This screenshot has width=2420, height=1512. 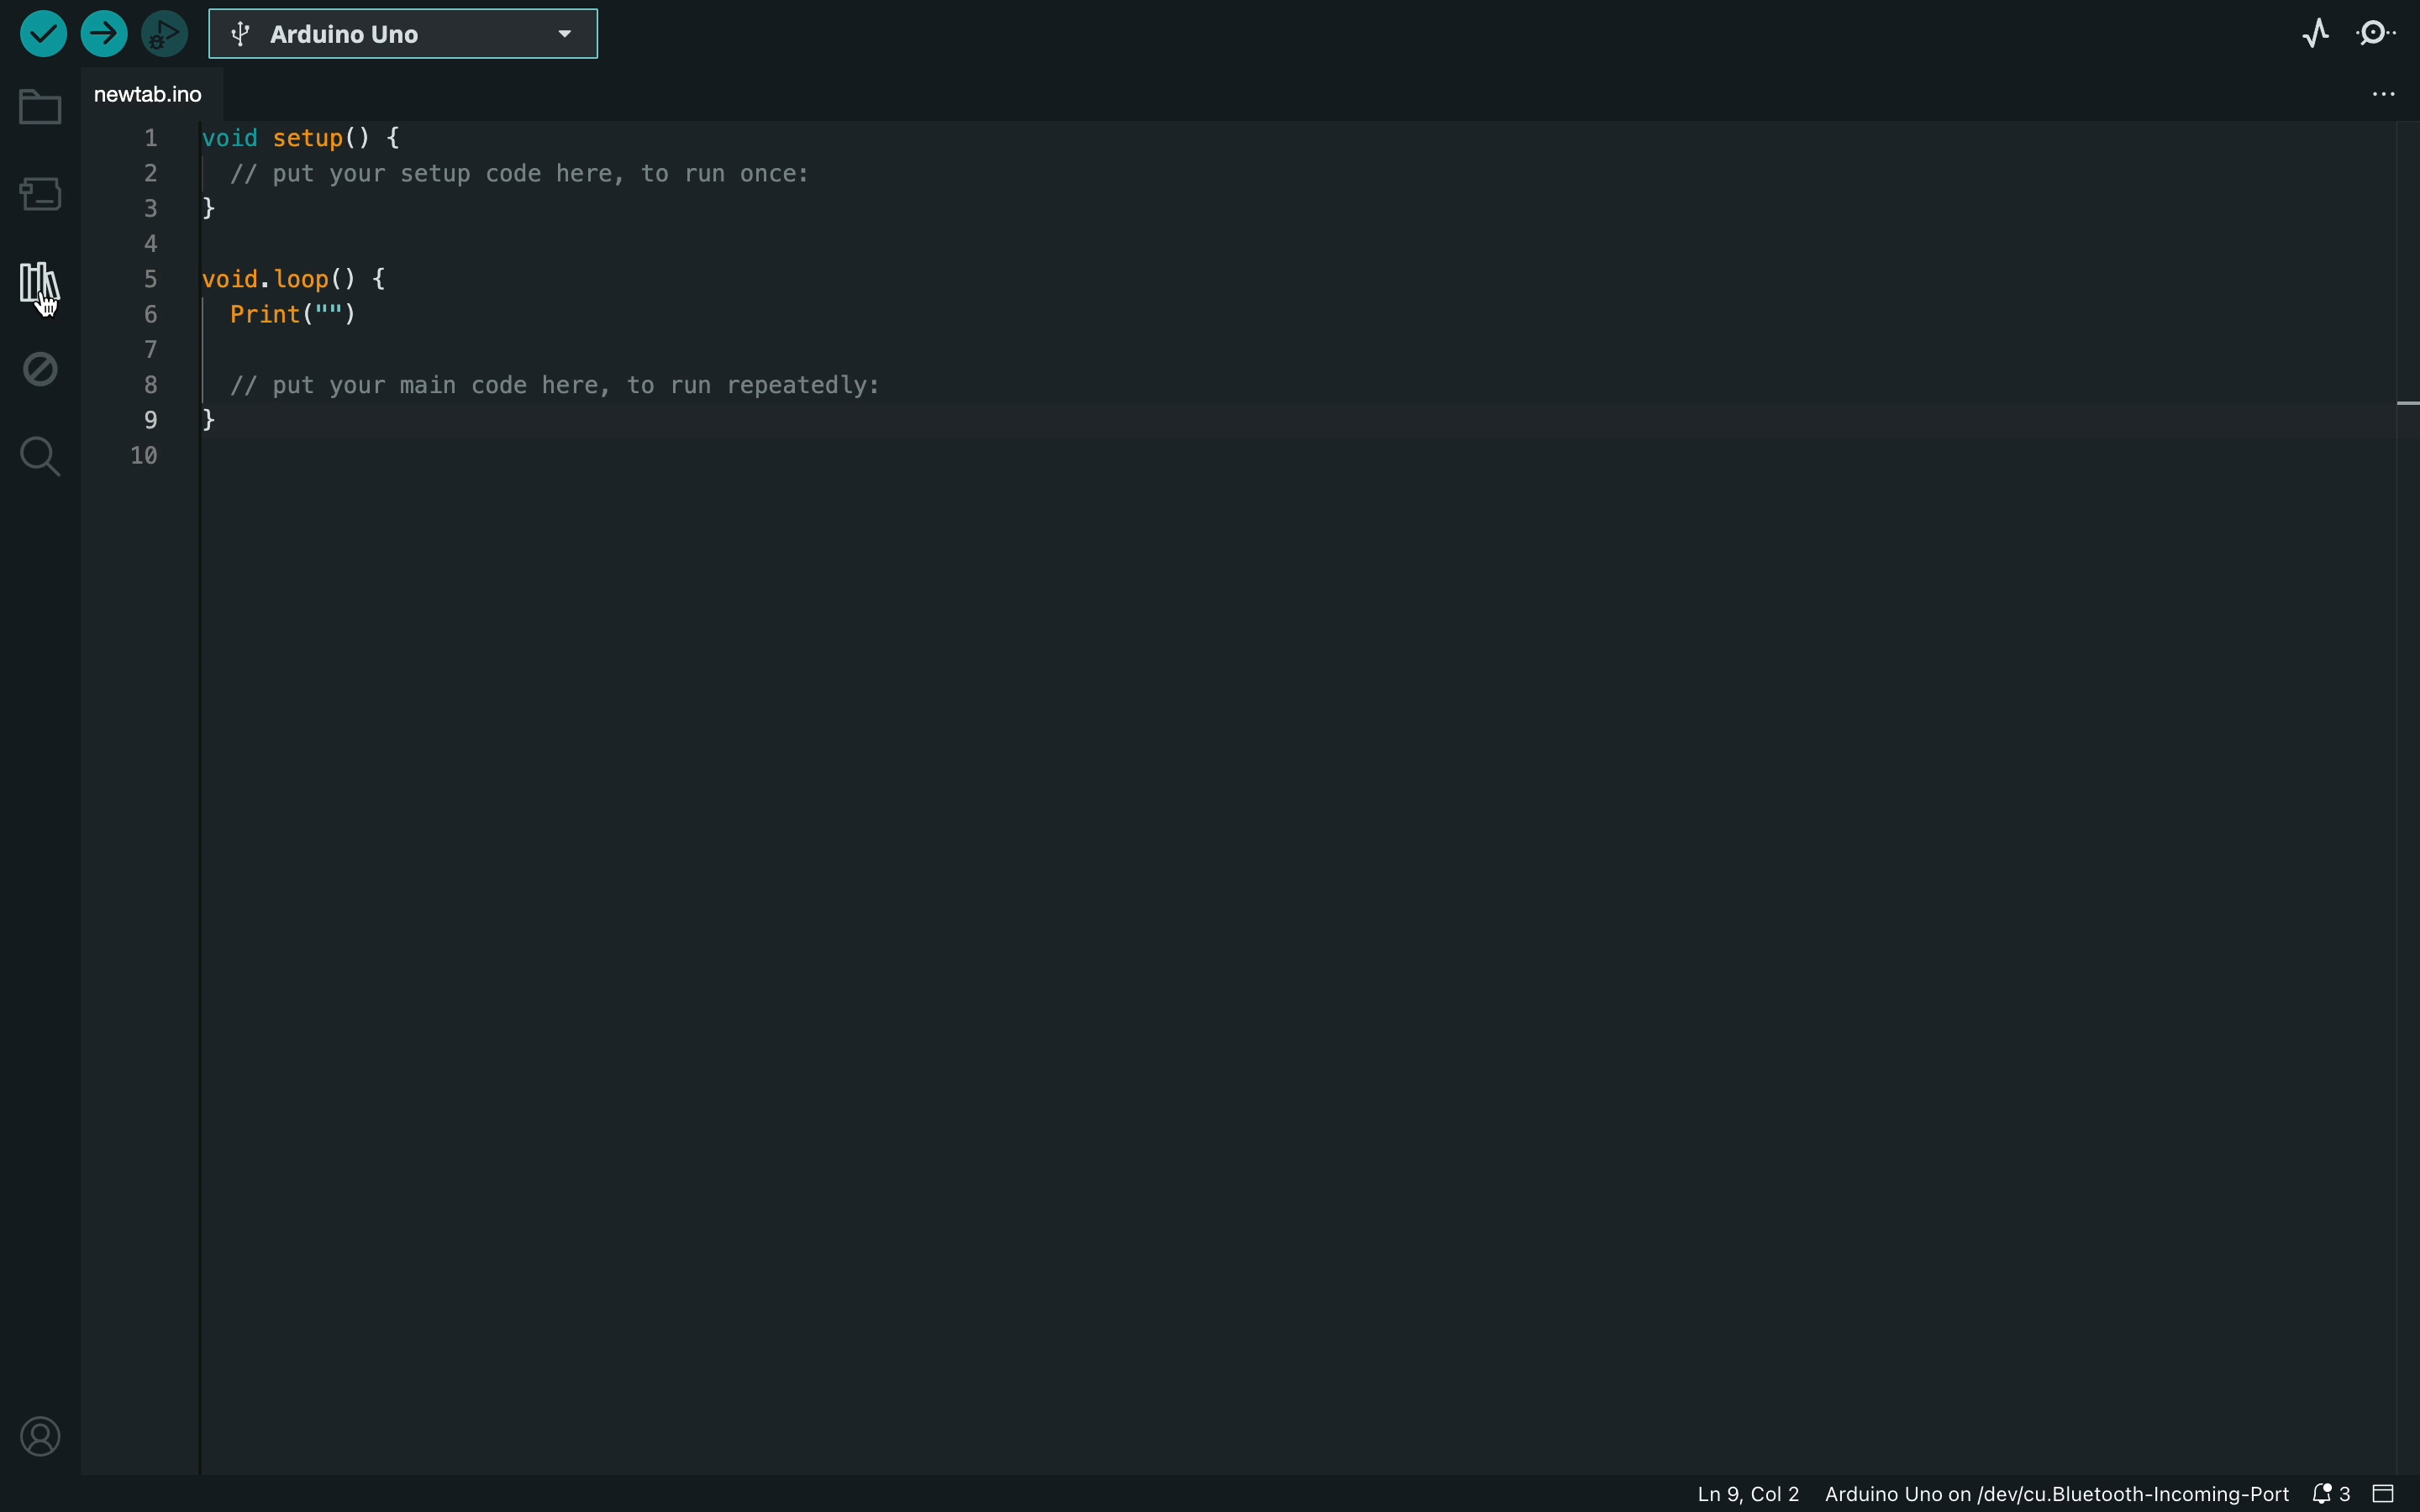 I want to click on close slide bar, so click(x=2390, y=1495).